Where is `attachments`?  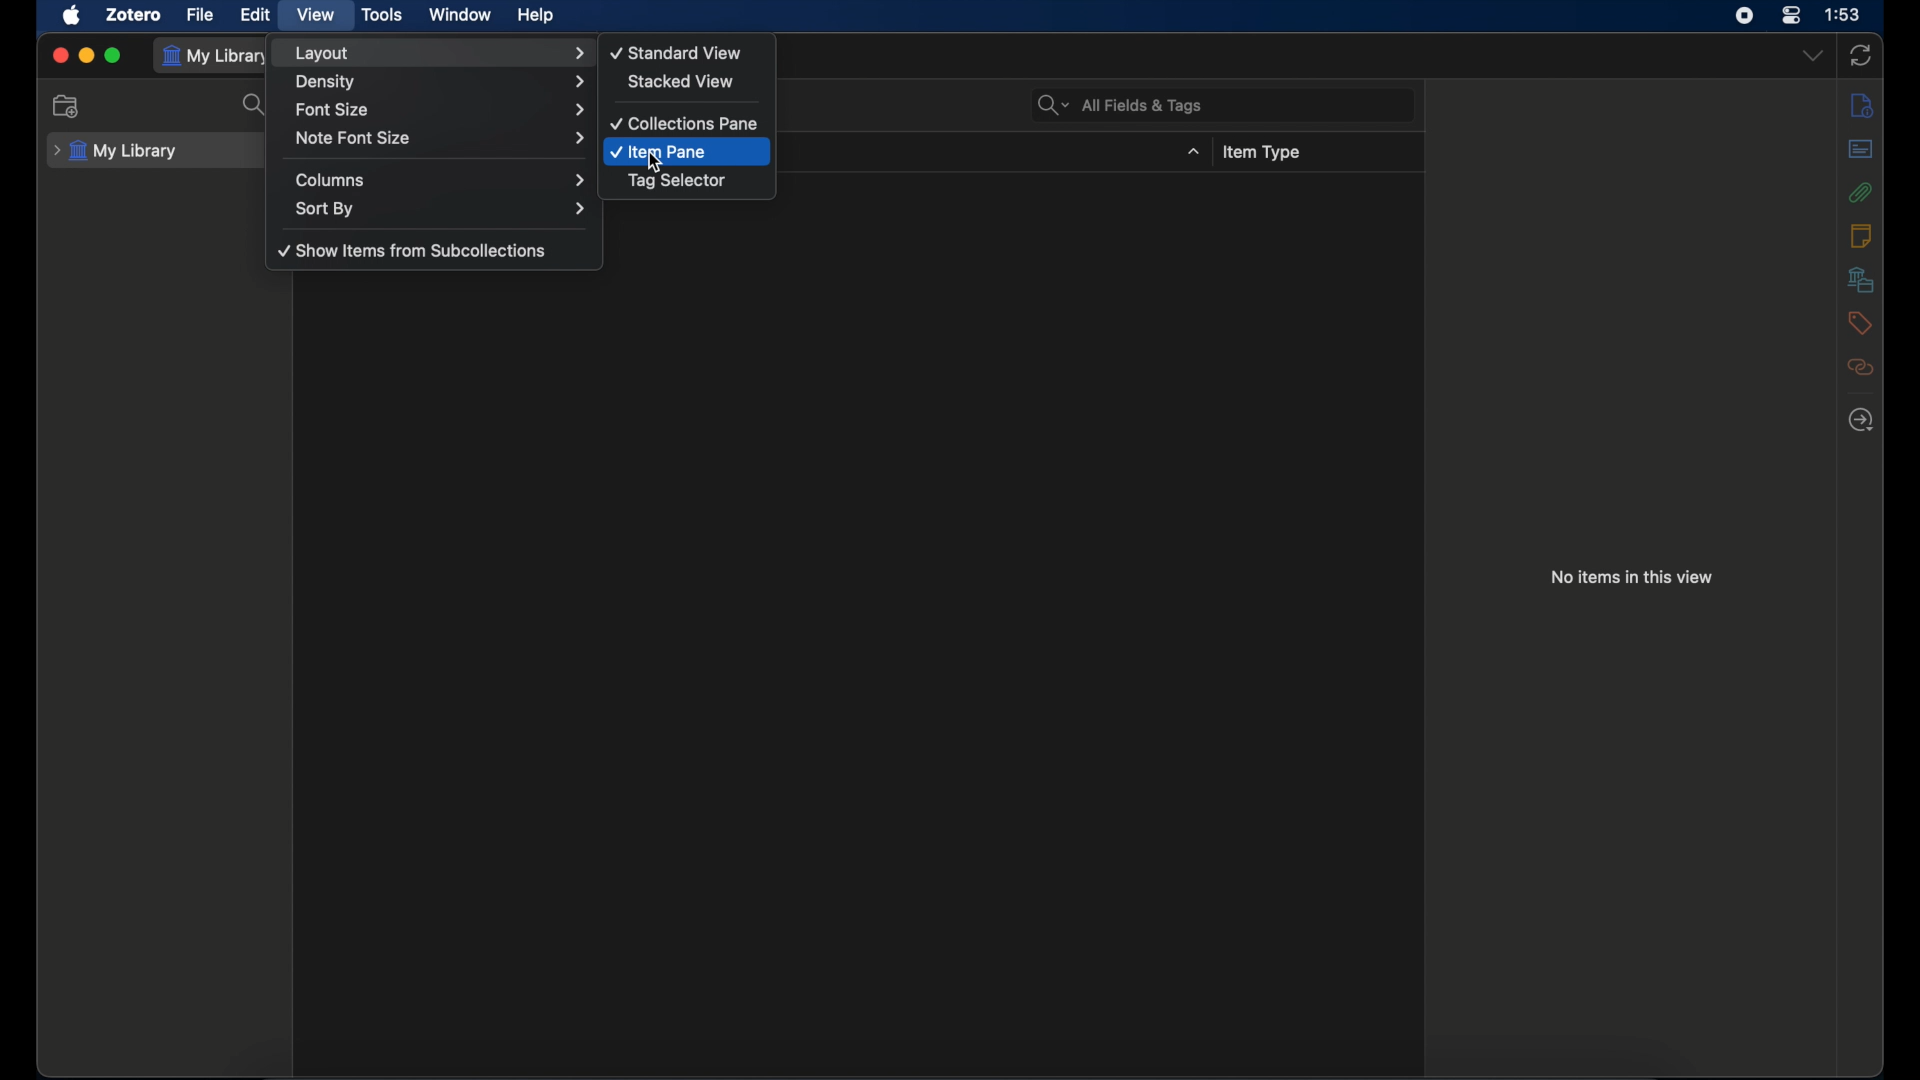
attachments is located at coordinates (1859, 192).